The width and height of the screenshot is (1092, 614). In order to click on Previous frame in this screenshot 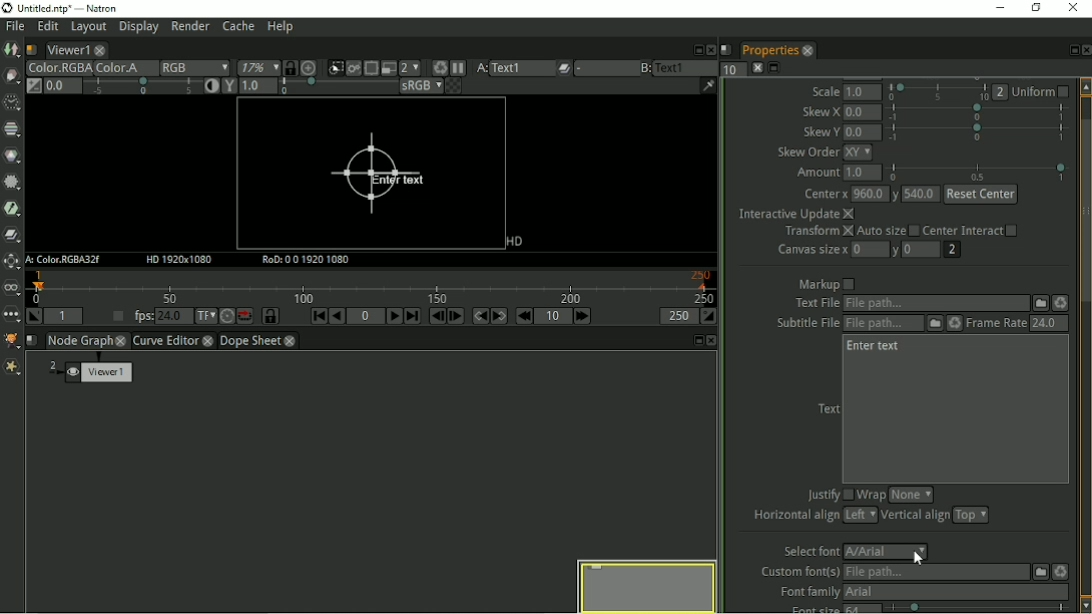, I will do `click(435, 316)`.